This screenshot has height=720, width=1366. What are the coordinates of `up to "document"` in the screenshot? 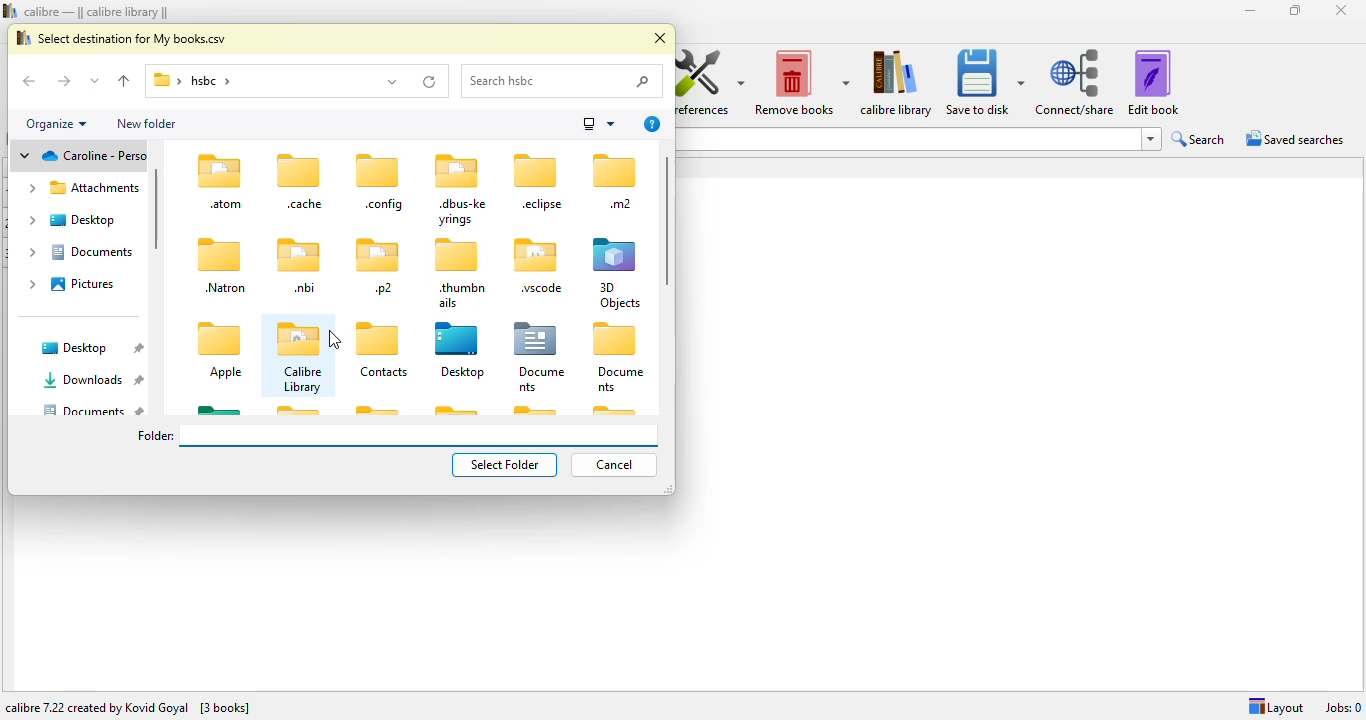 It's located at (125, 82).